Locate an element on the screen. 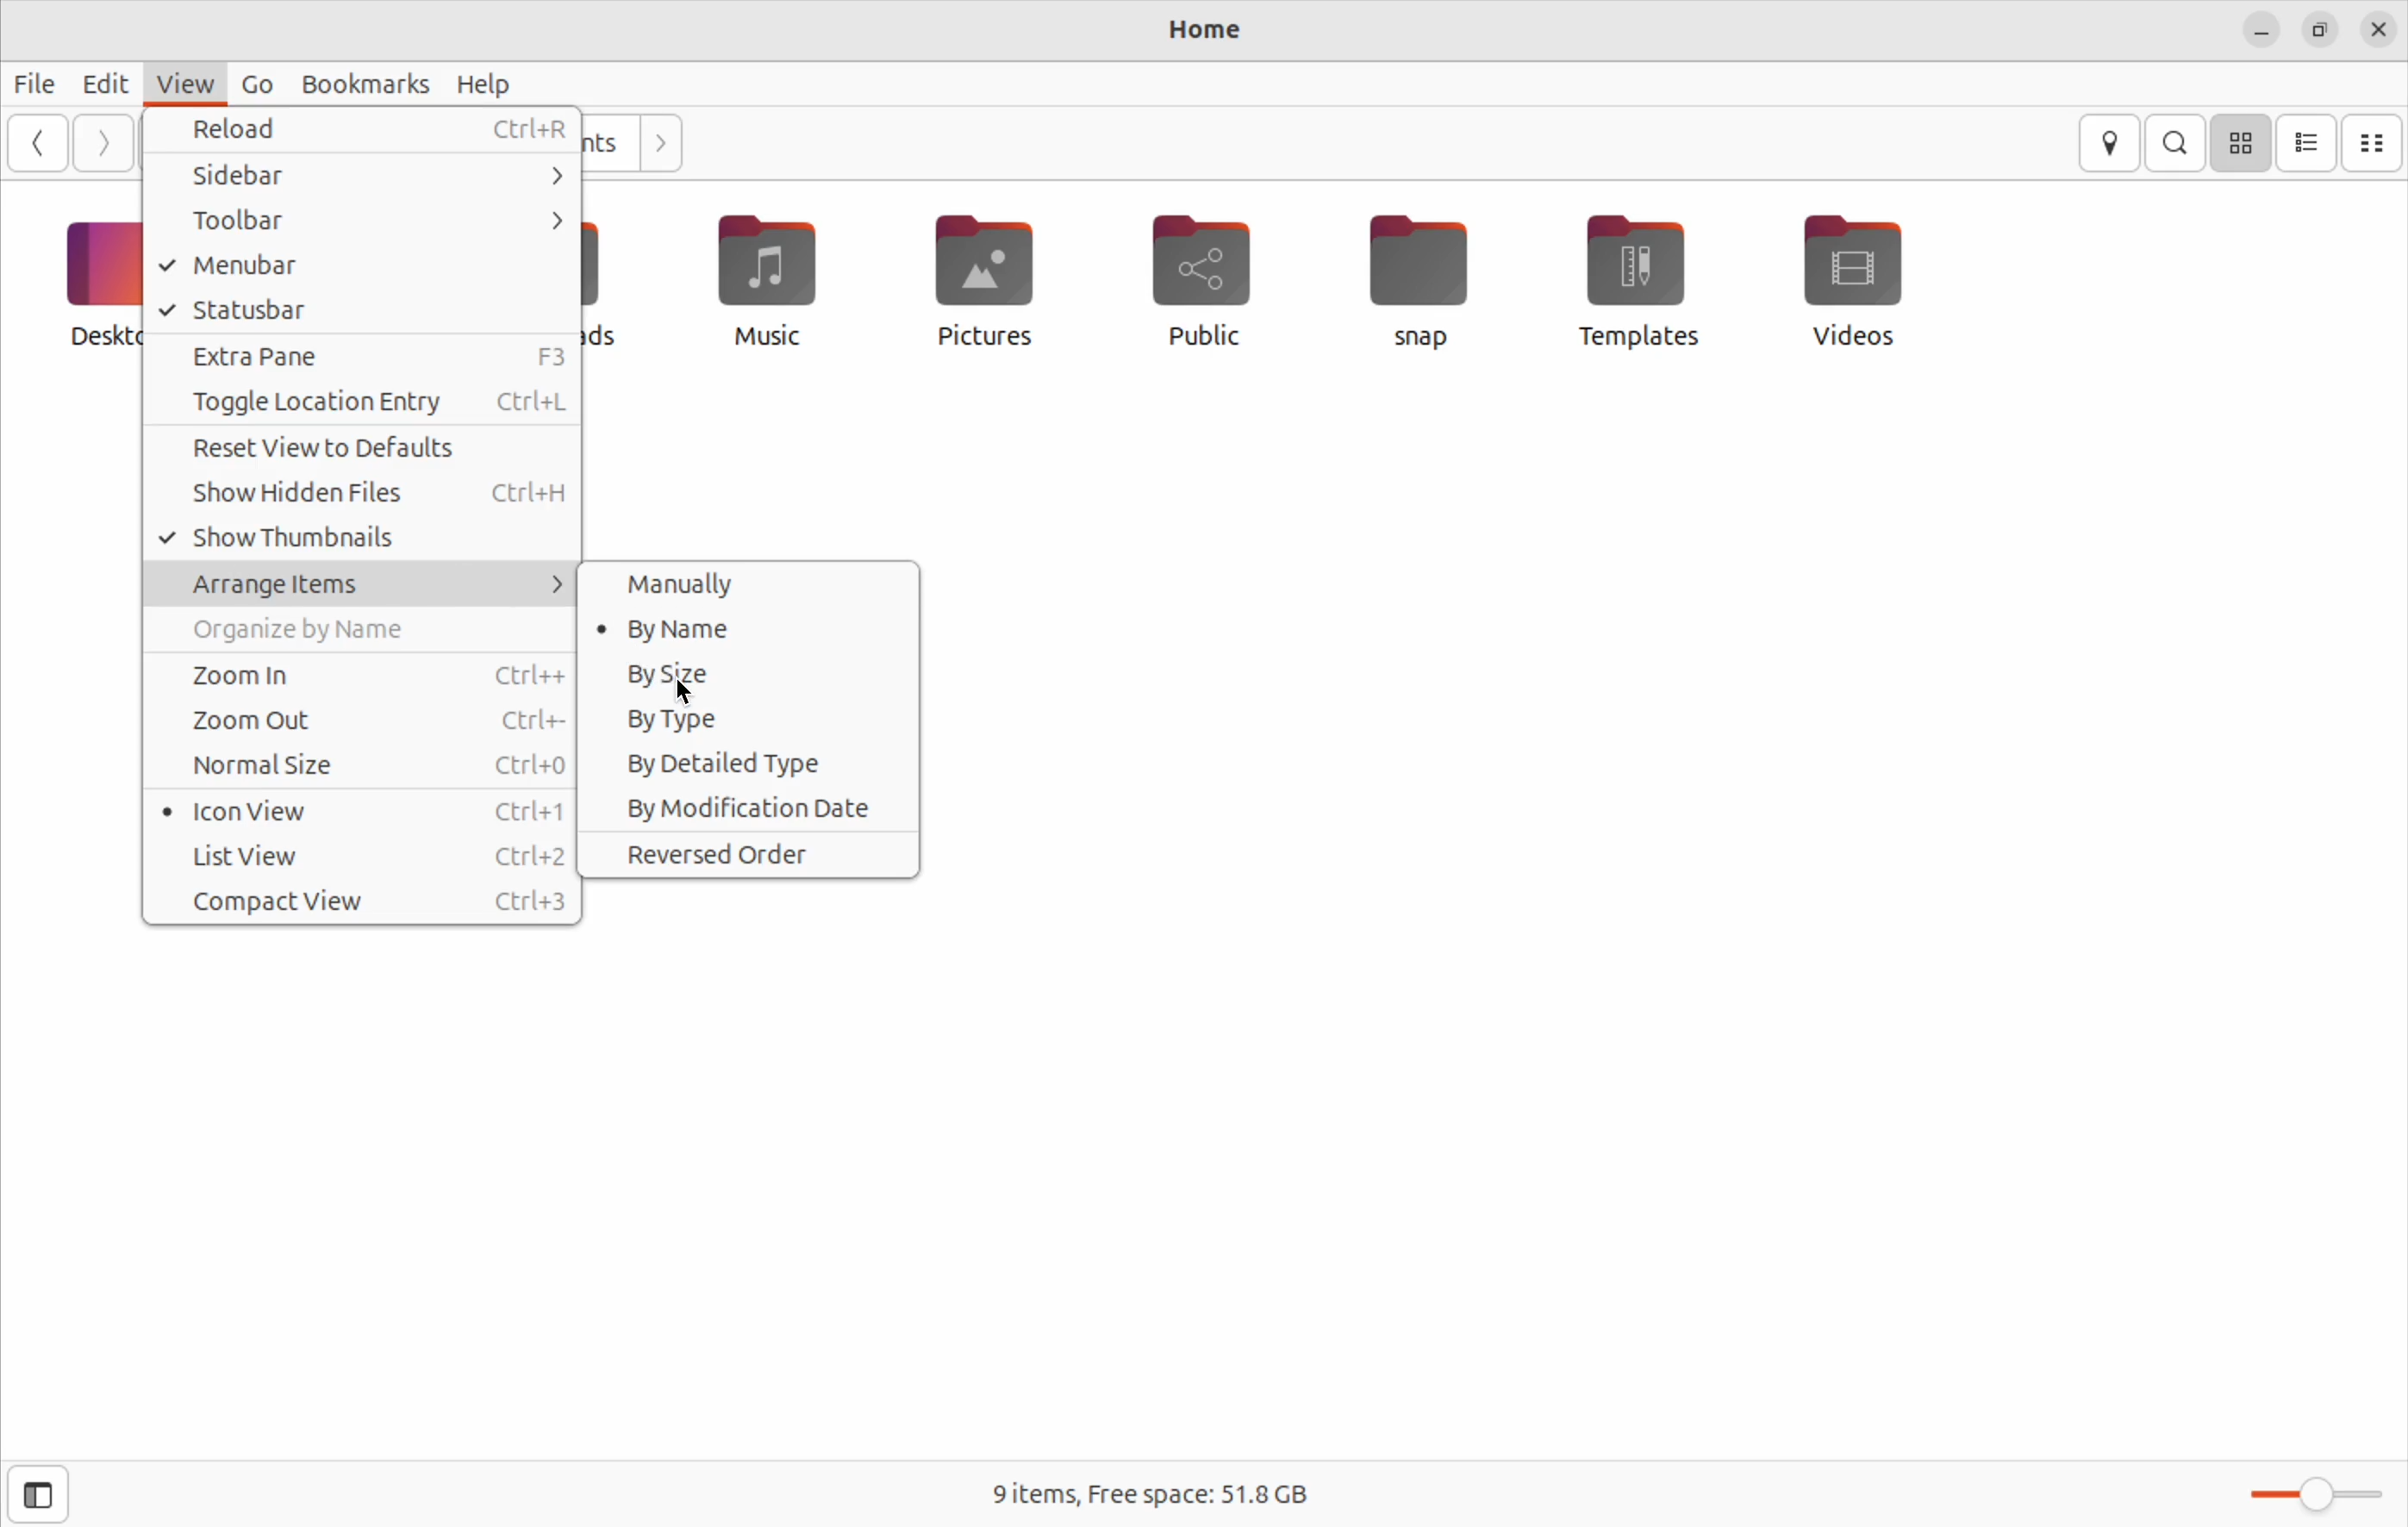 The width and height of the screenshot is (2408, 1527). edit is located at coordinates (109, 83).